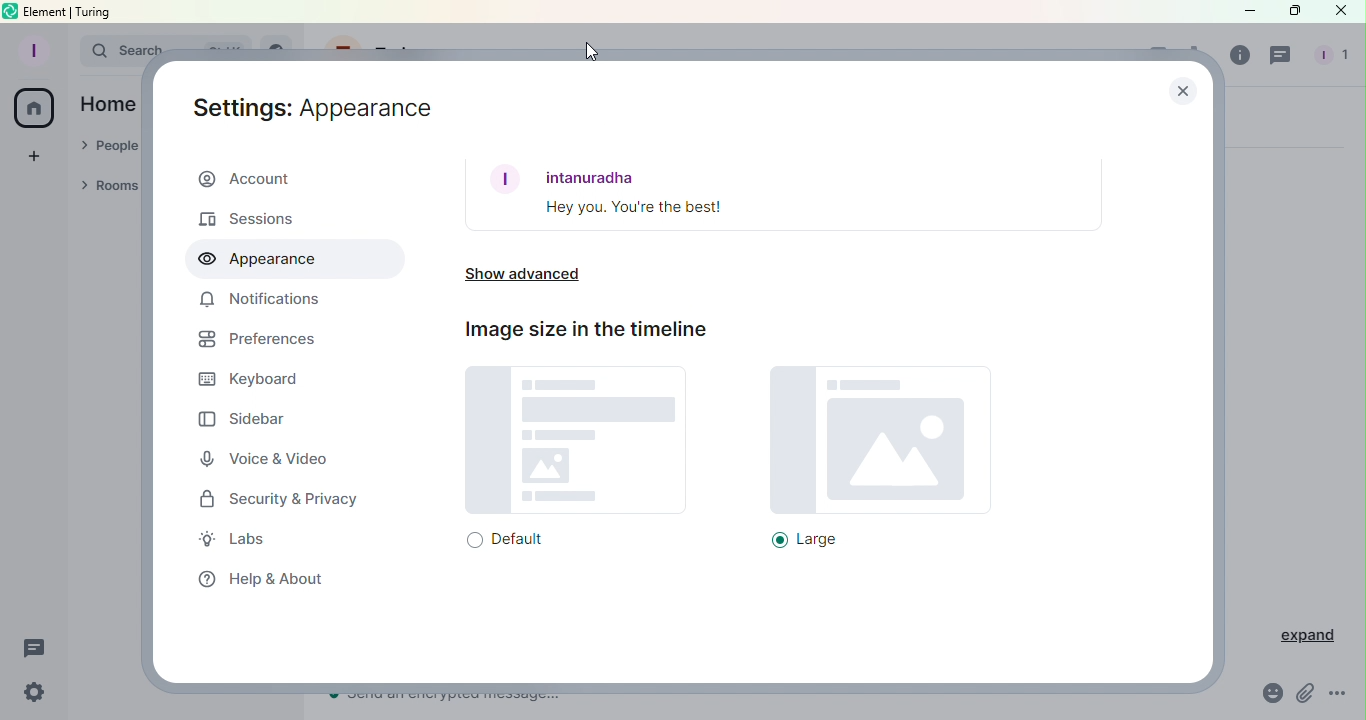 The height and width of the screenshot is (720, 1366). I want to click on Close, so click(1341, 15).